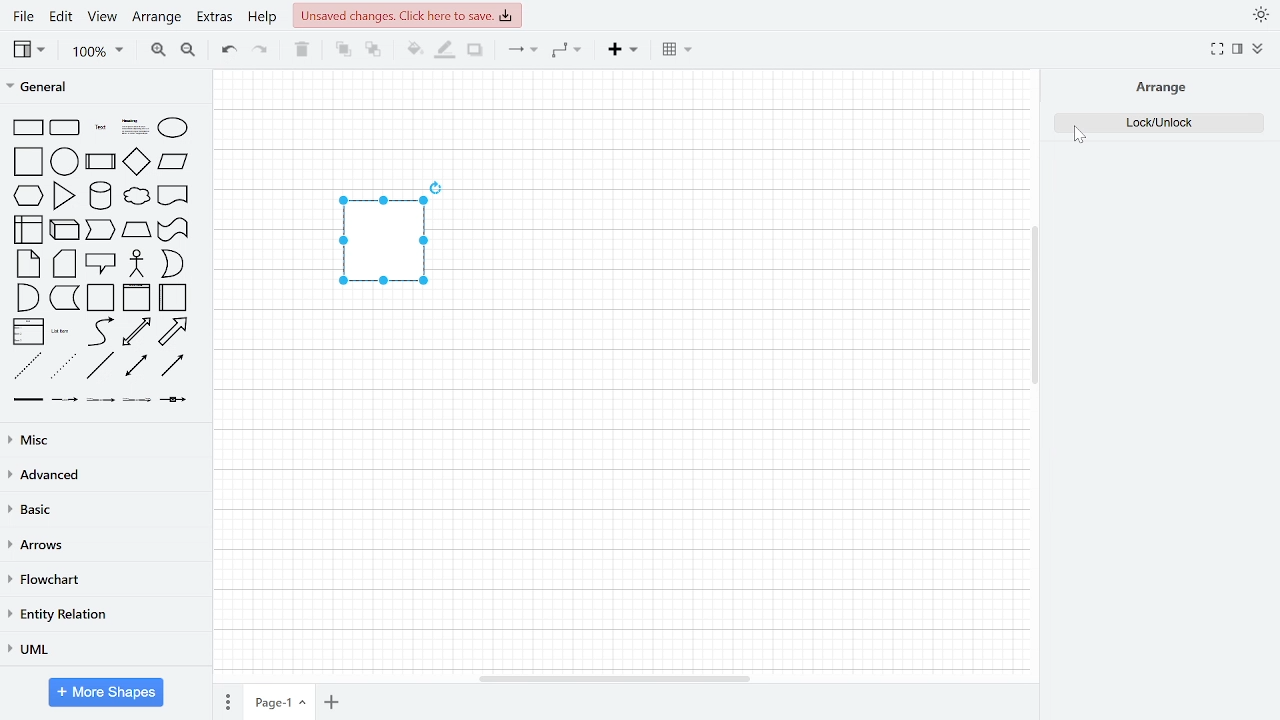  What do you see at coordinates (105, 86) in the screenshot?
I see `general` at bounding box center [105, 86].